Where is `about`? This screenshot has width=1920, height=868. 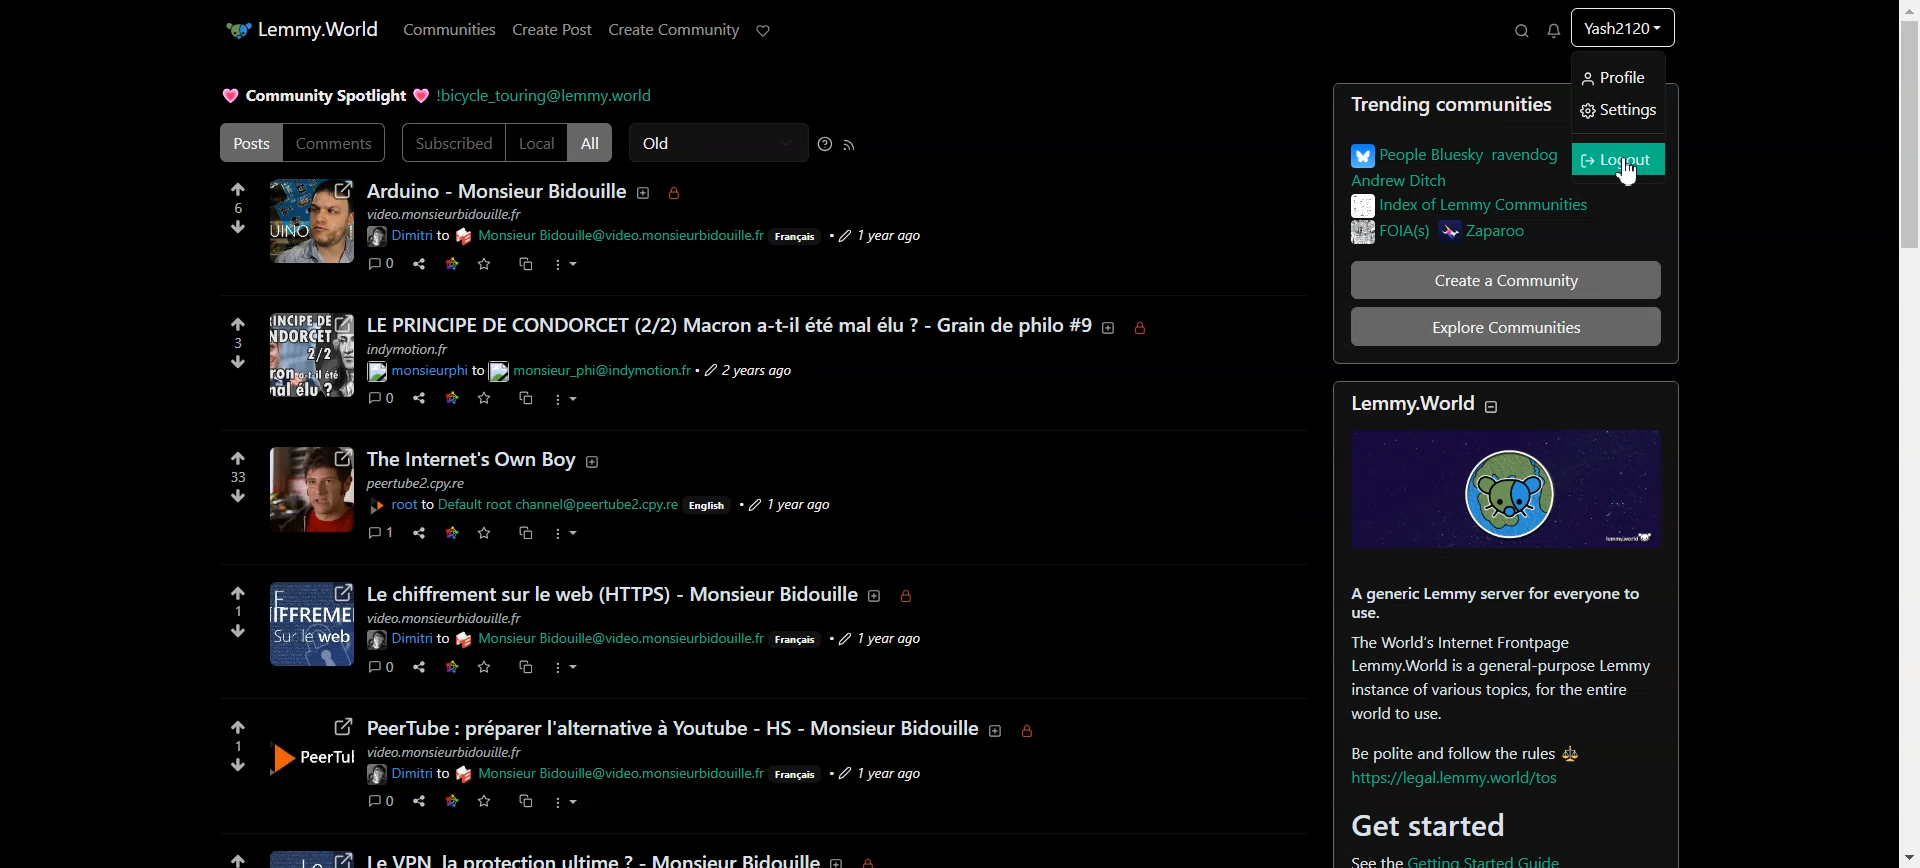
about is located at coordinates (1110, 328).